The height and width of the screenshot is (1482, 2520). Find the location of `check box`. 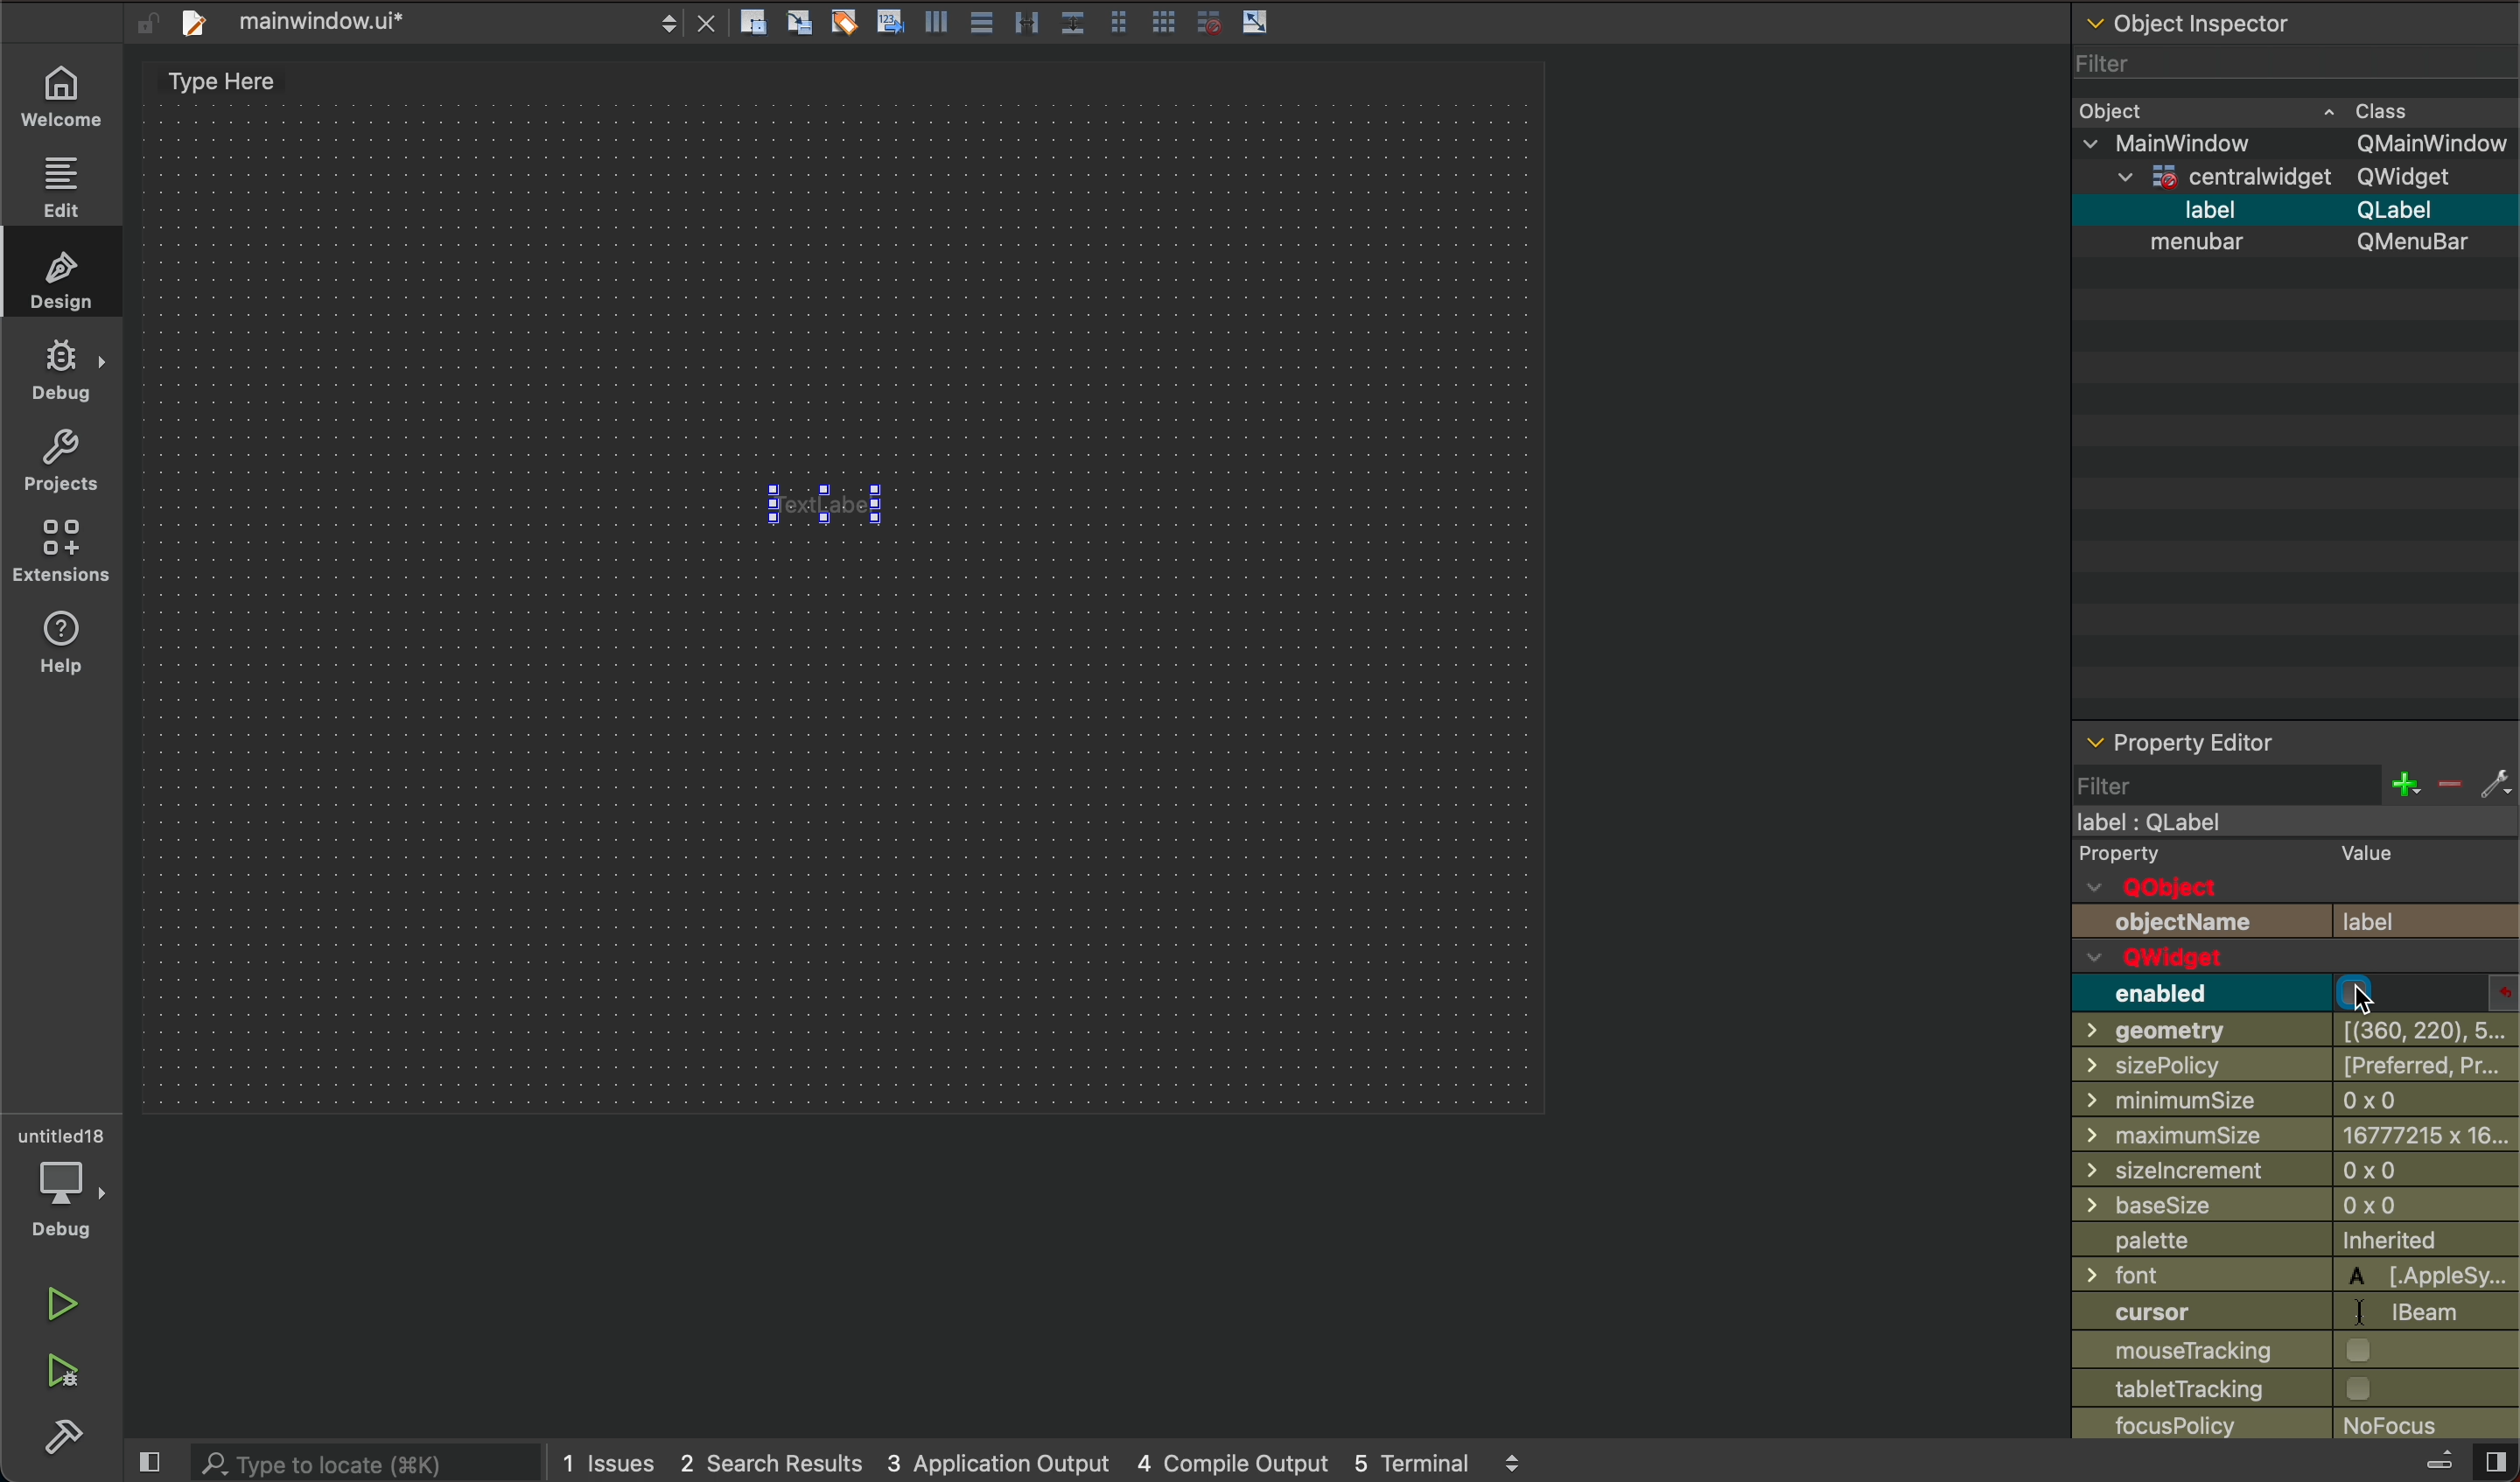

check box is located at coordinates (2367, 994).